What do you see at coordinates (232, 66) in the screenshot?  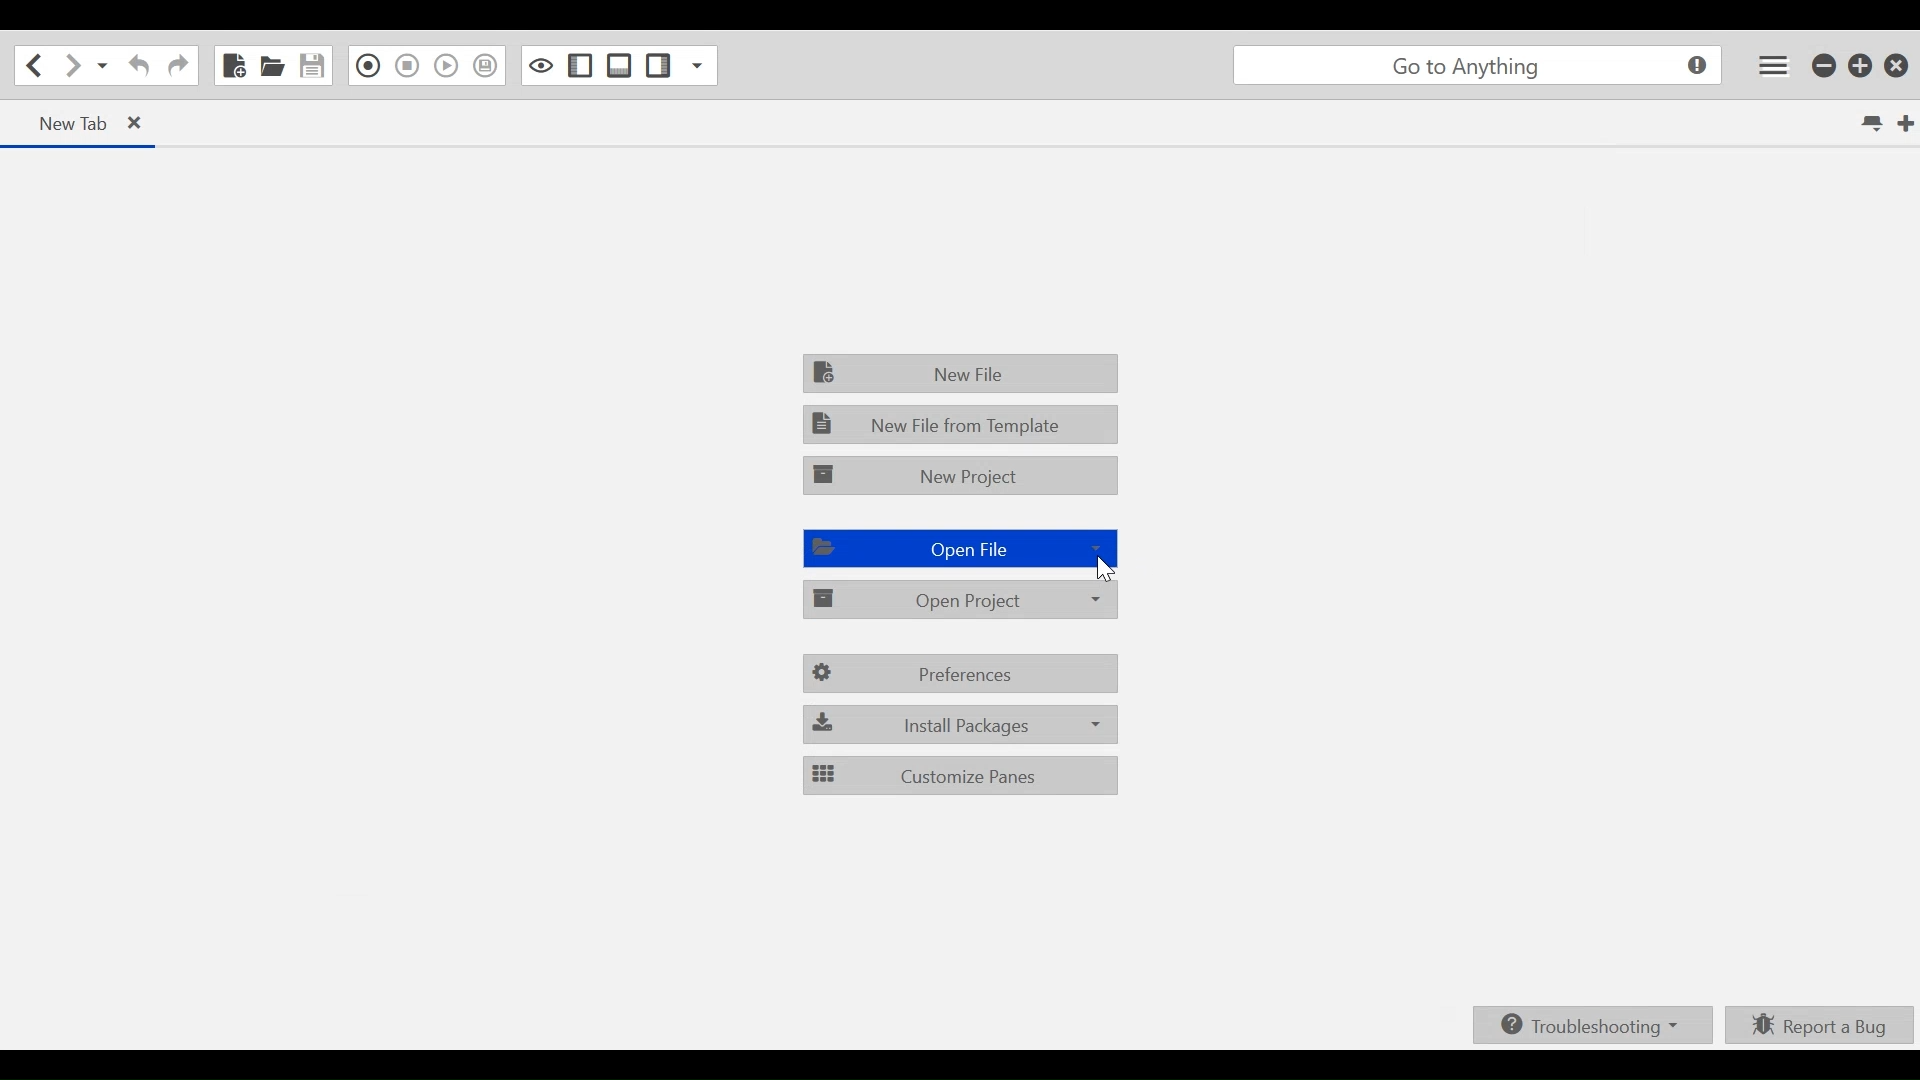 I see `New File` at bounding box center [232, 66].